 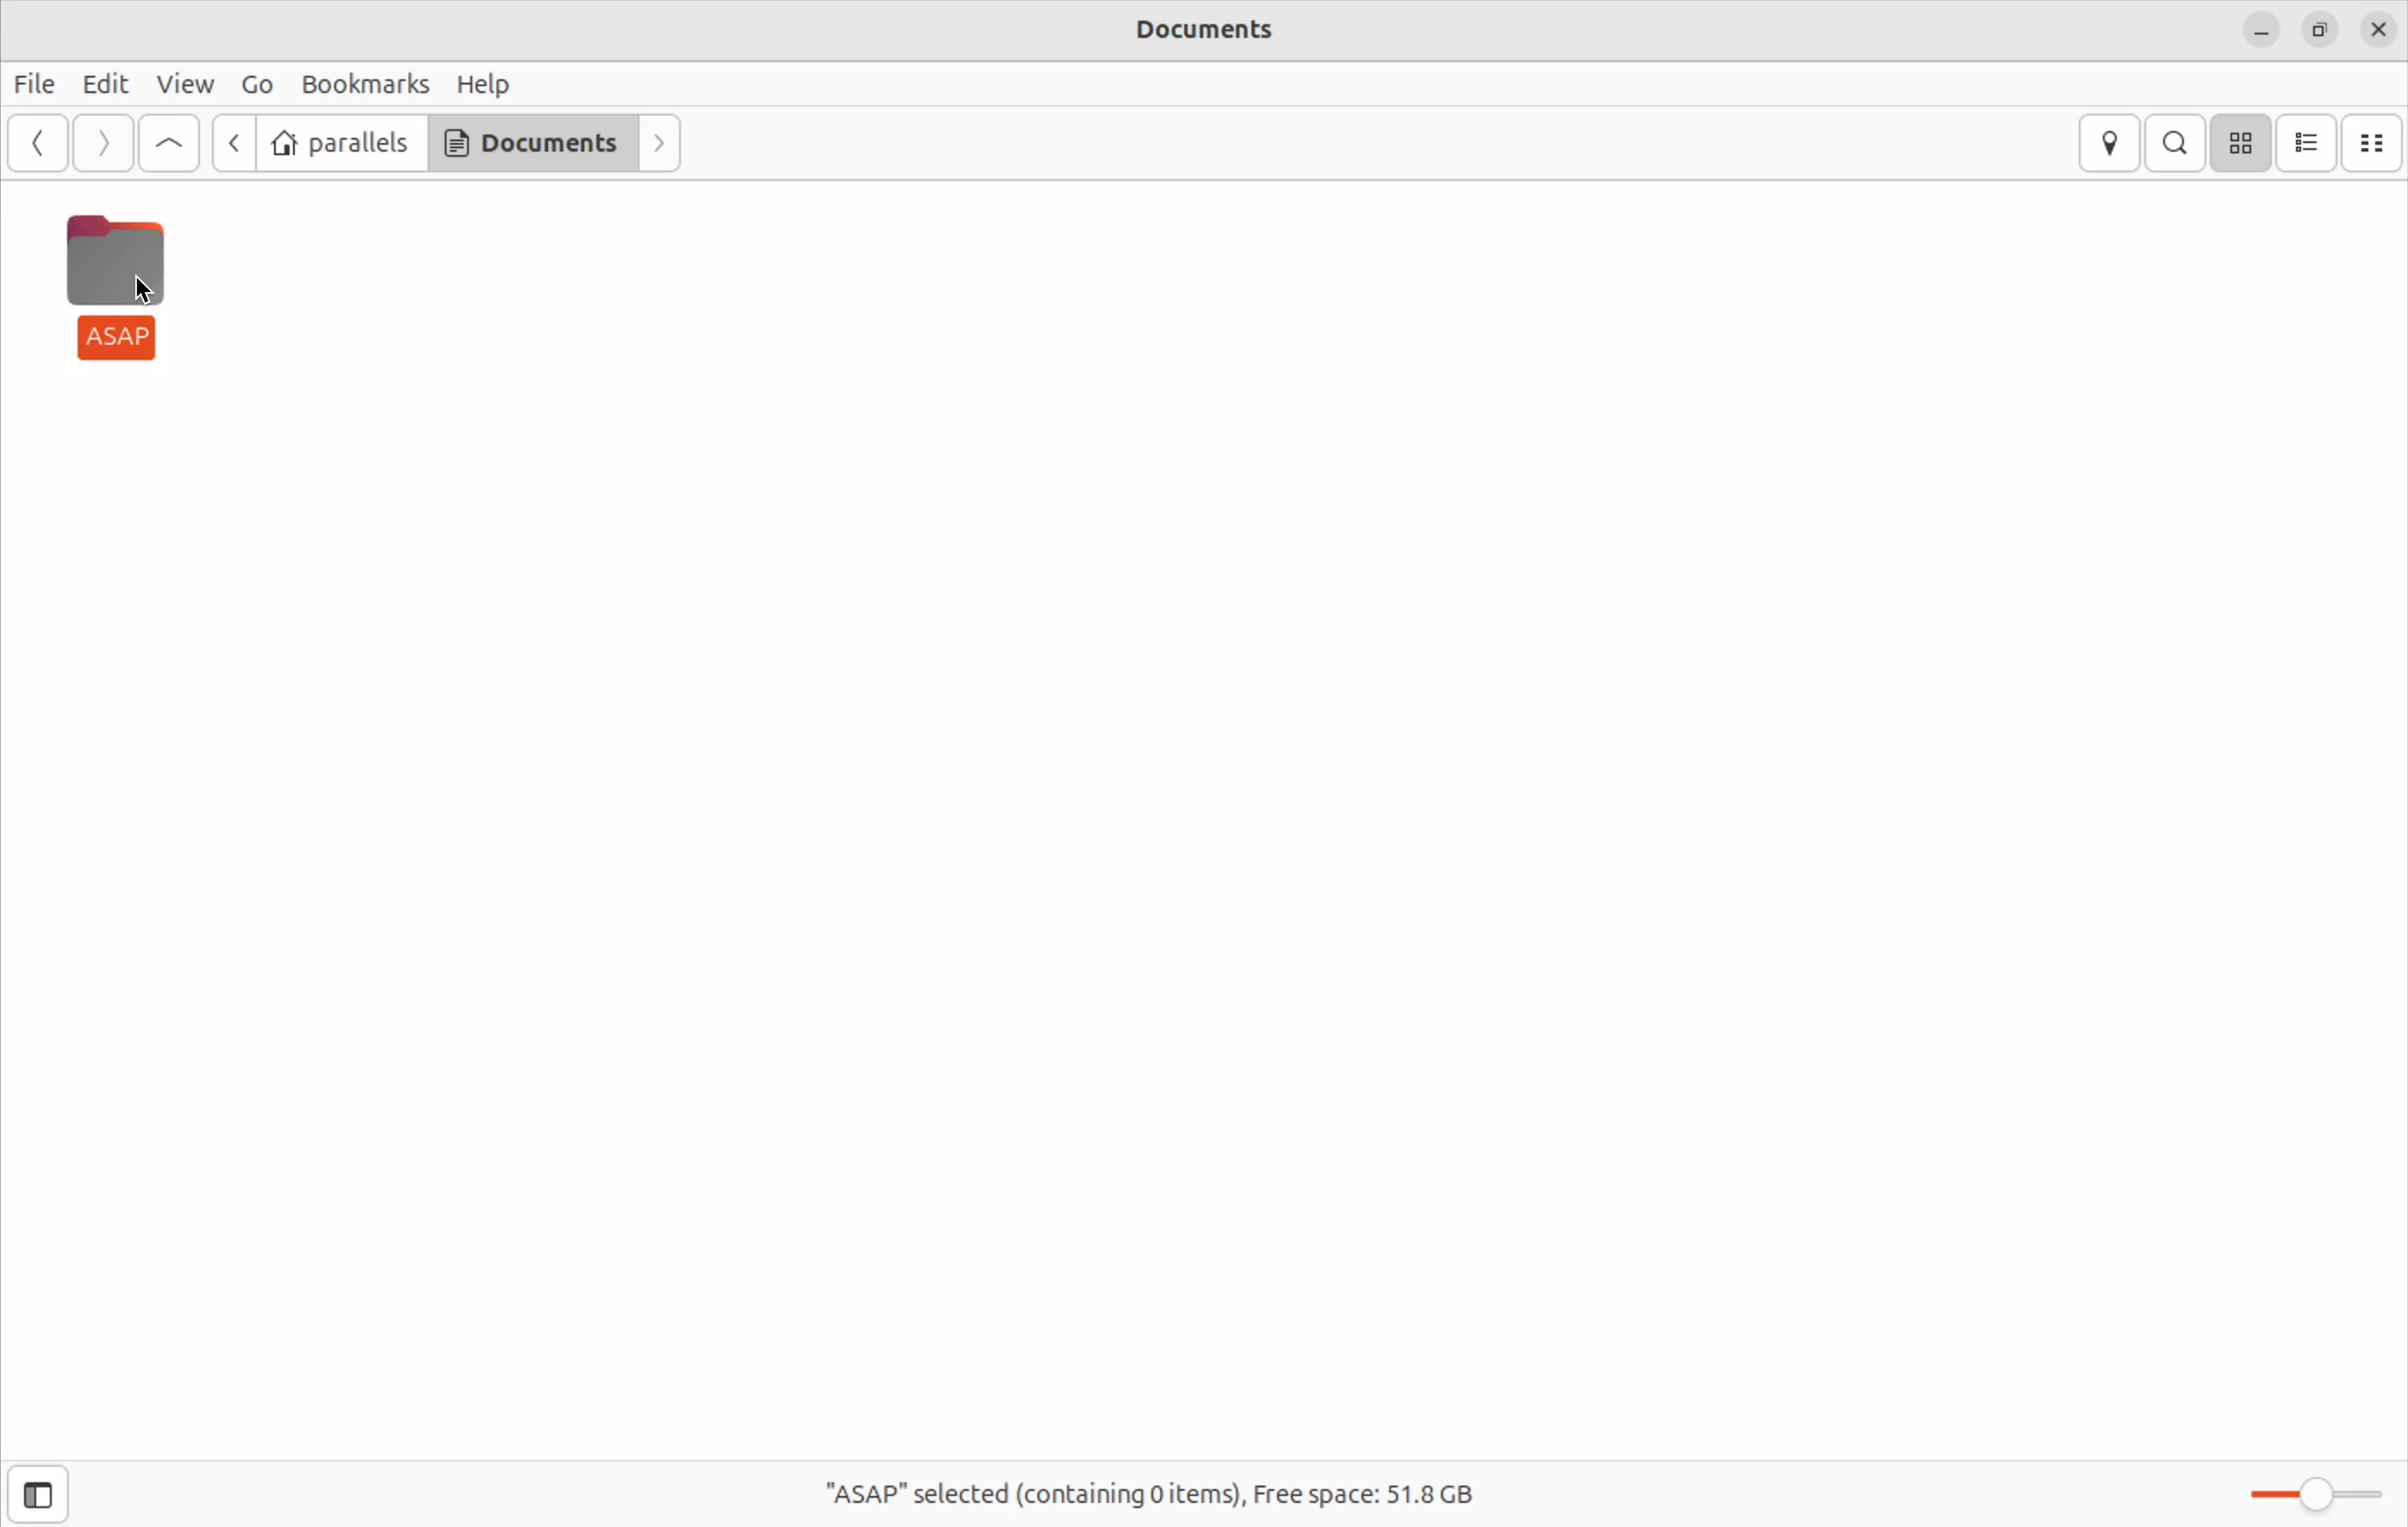 What do you see at coordinates (663, 143) in the screenshot?
I see `forward` at bounding box center [663, 143].